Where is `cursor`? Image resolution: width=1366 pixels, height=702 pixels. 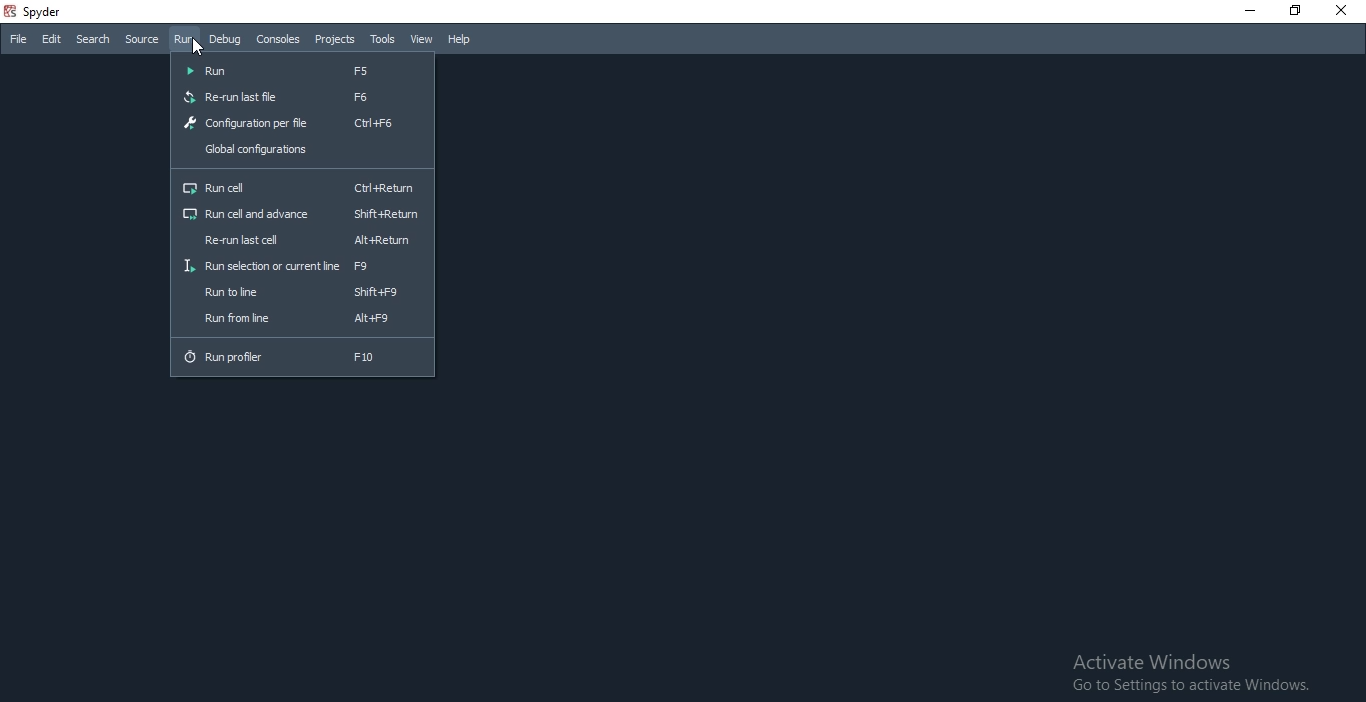
cursor is located at coordinates (198, 47).